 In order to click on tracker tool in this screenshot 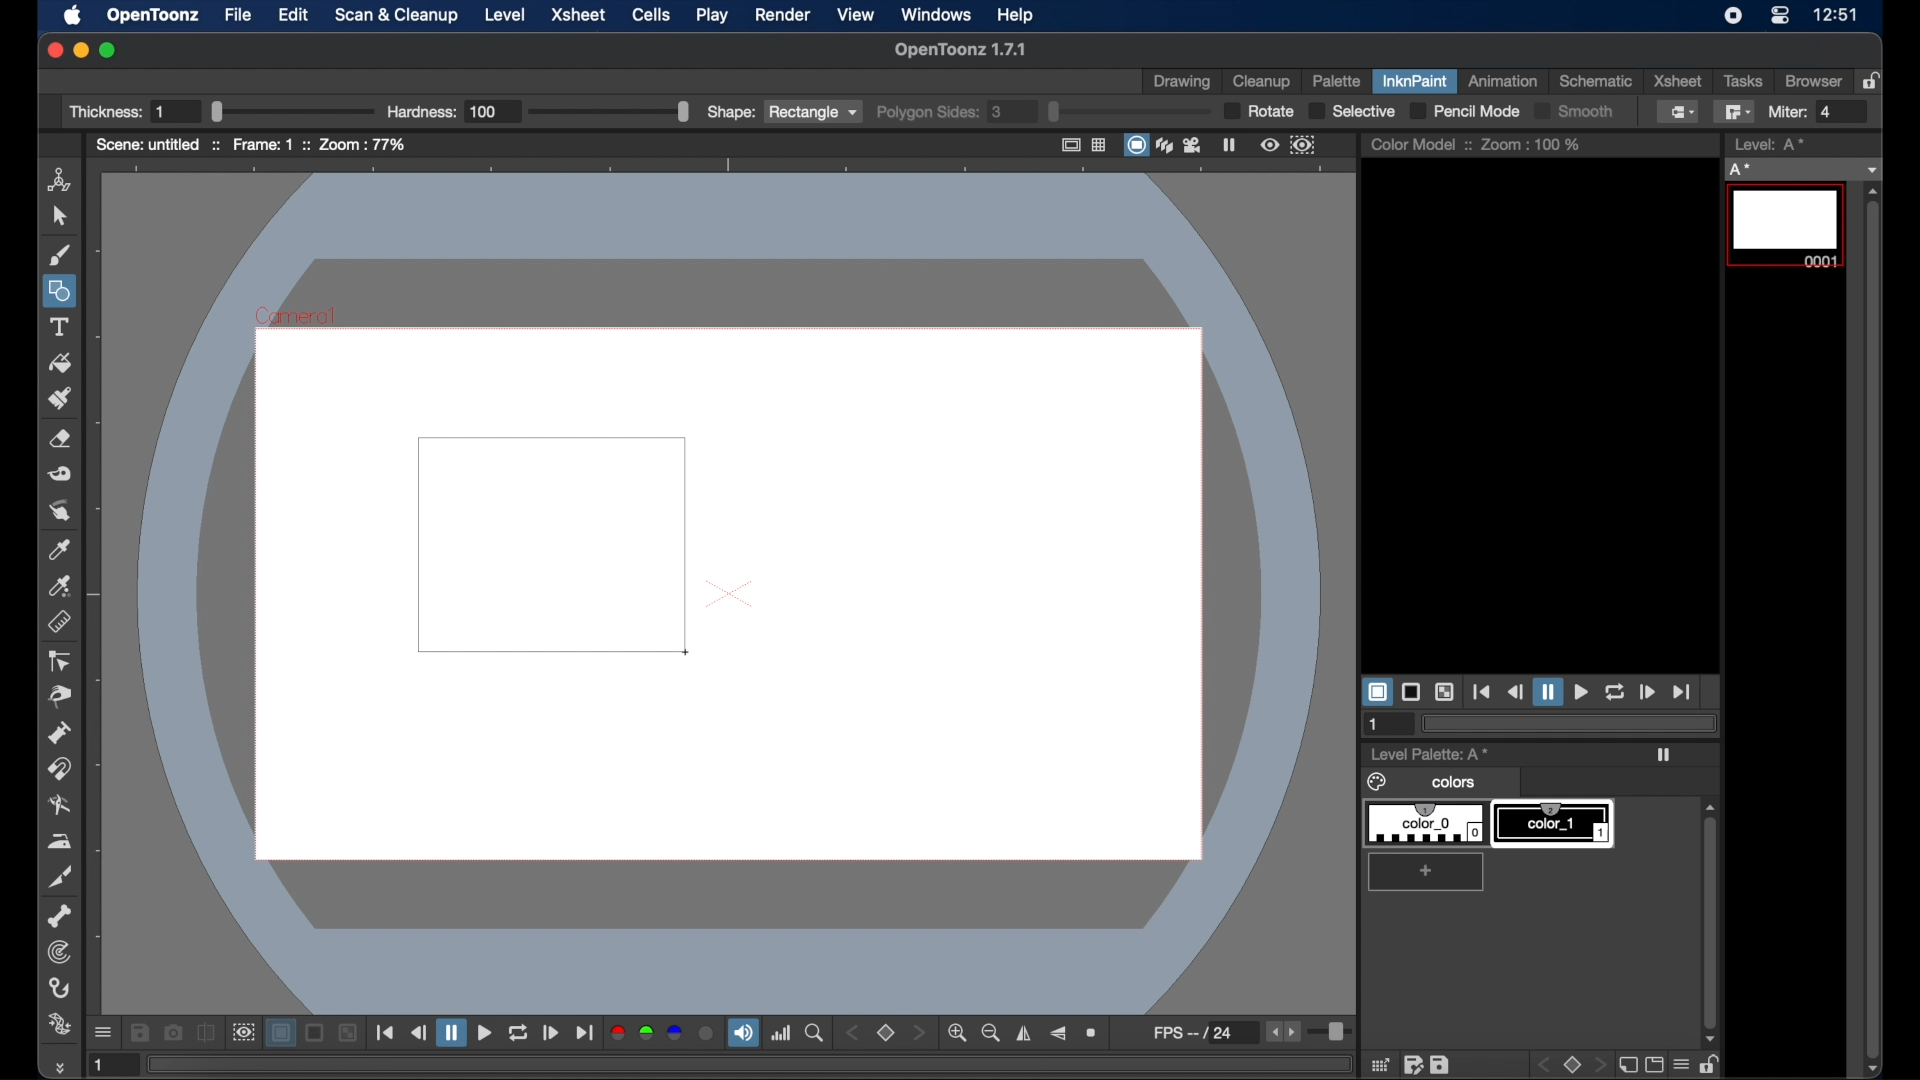, I will do `click(60, 952)`.